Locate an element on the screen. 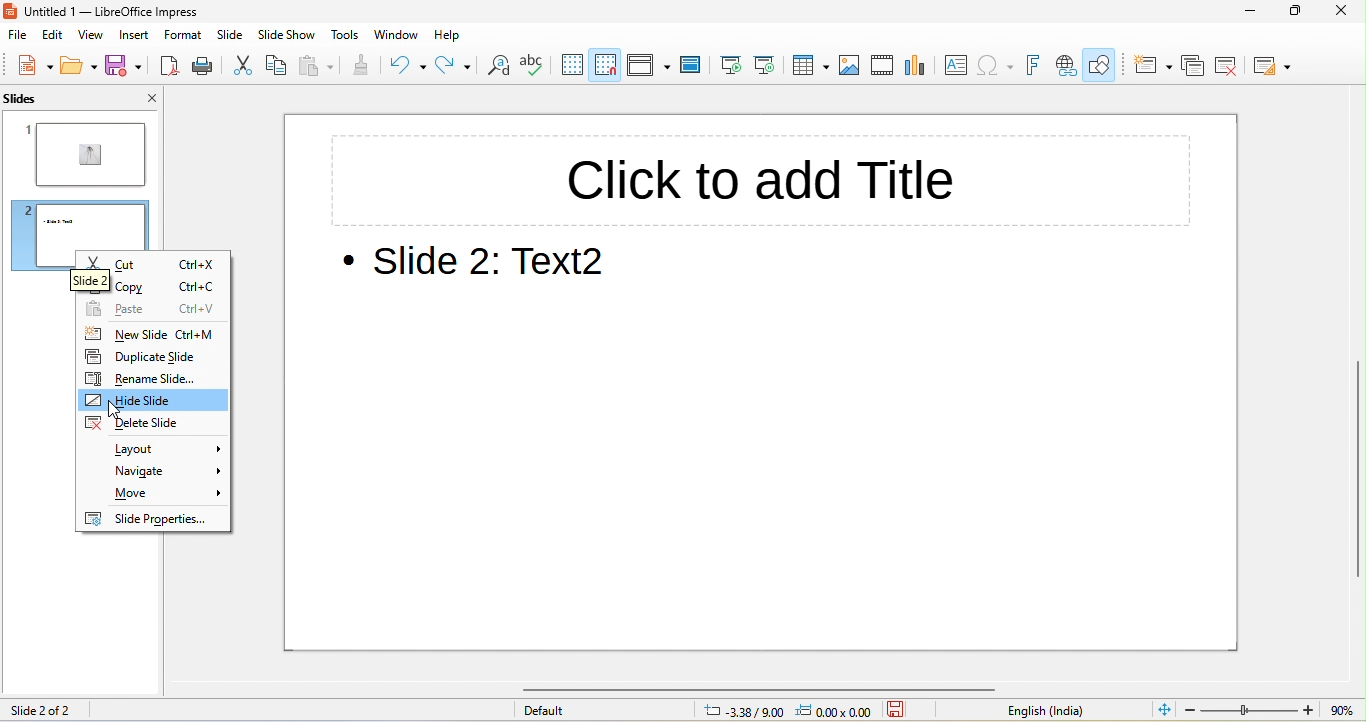  table is located at coordinates (812, 66).